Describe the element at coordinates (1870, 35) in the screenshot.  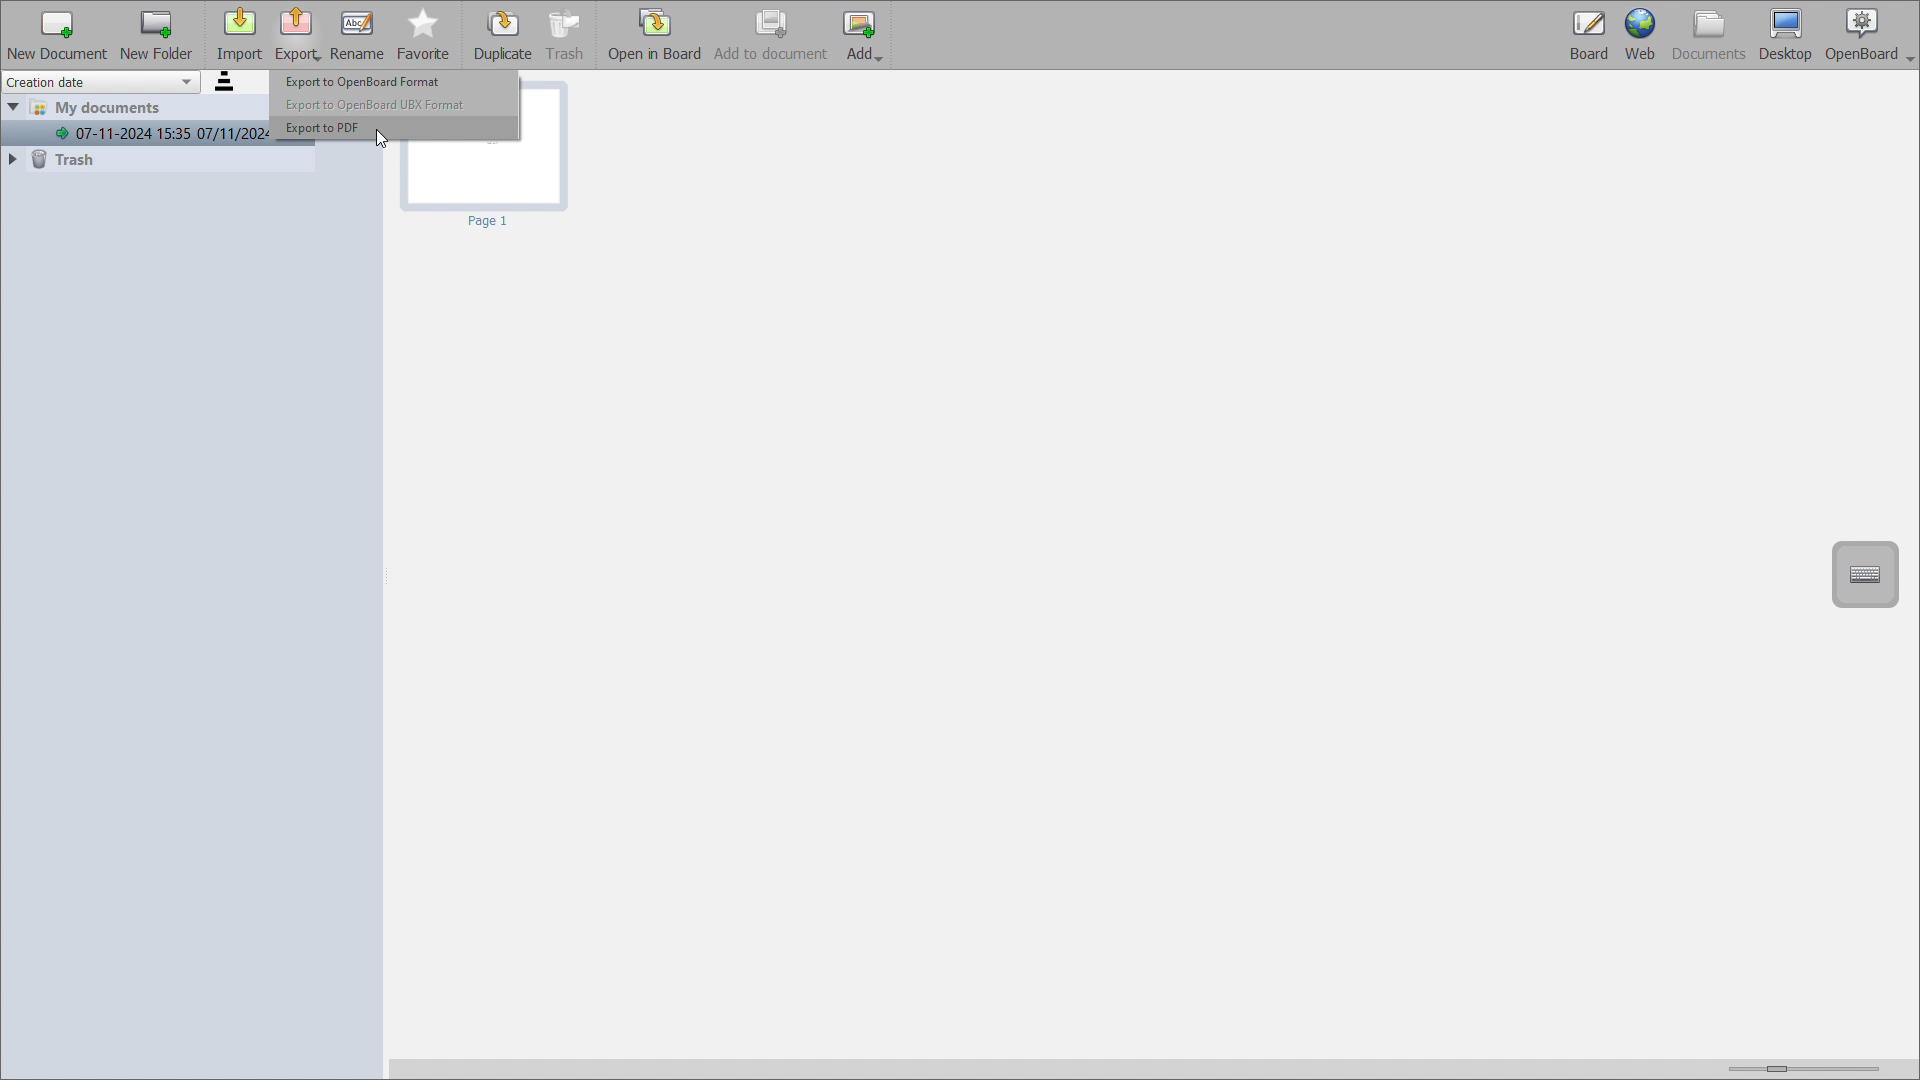
I see `openboard settings` at that location.